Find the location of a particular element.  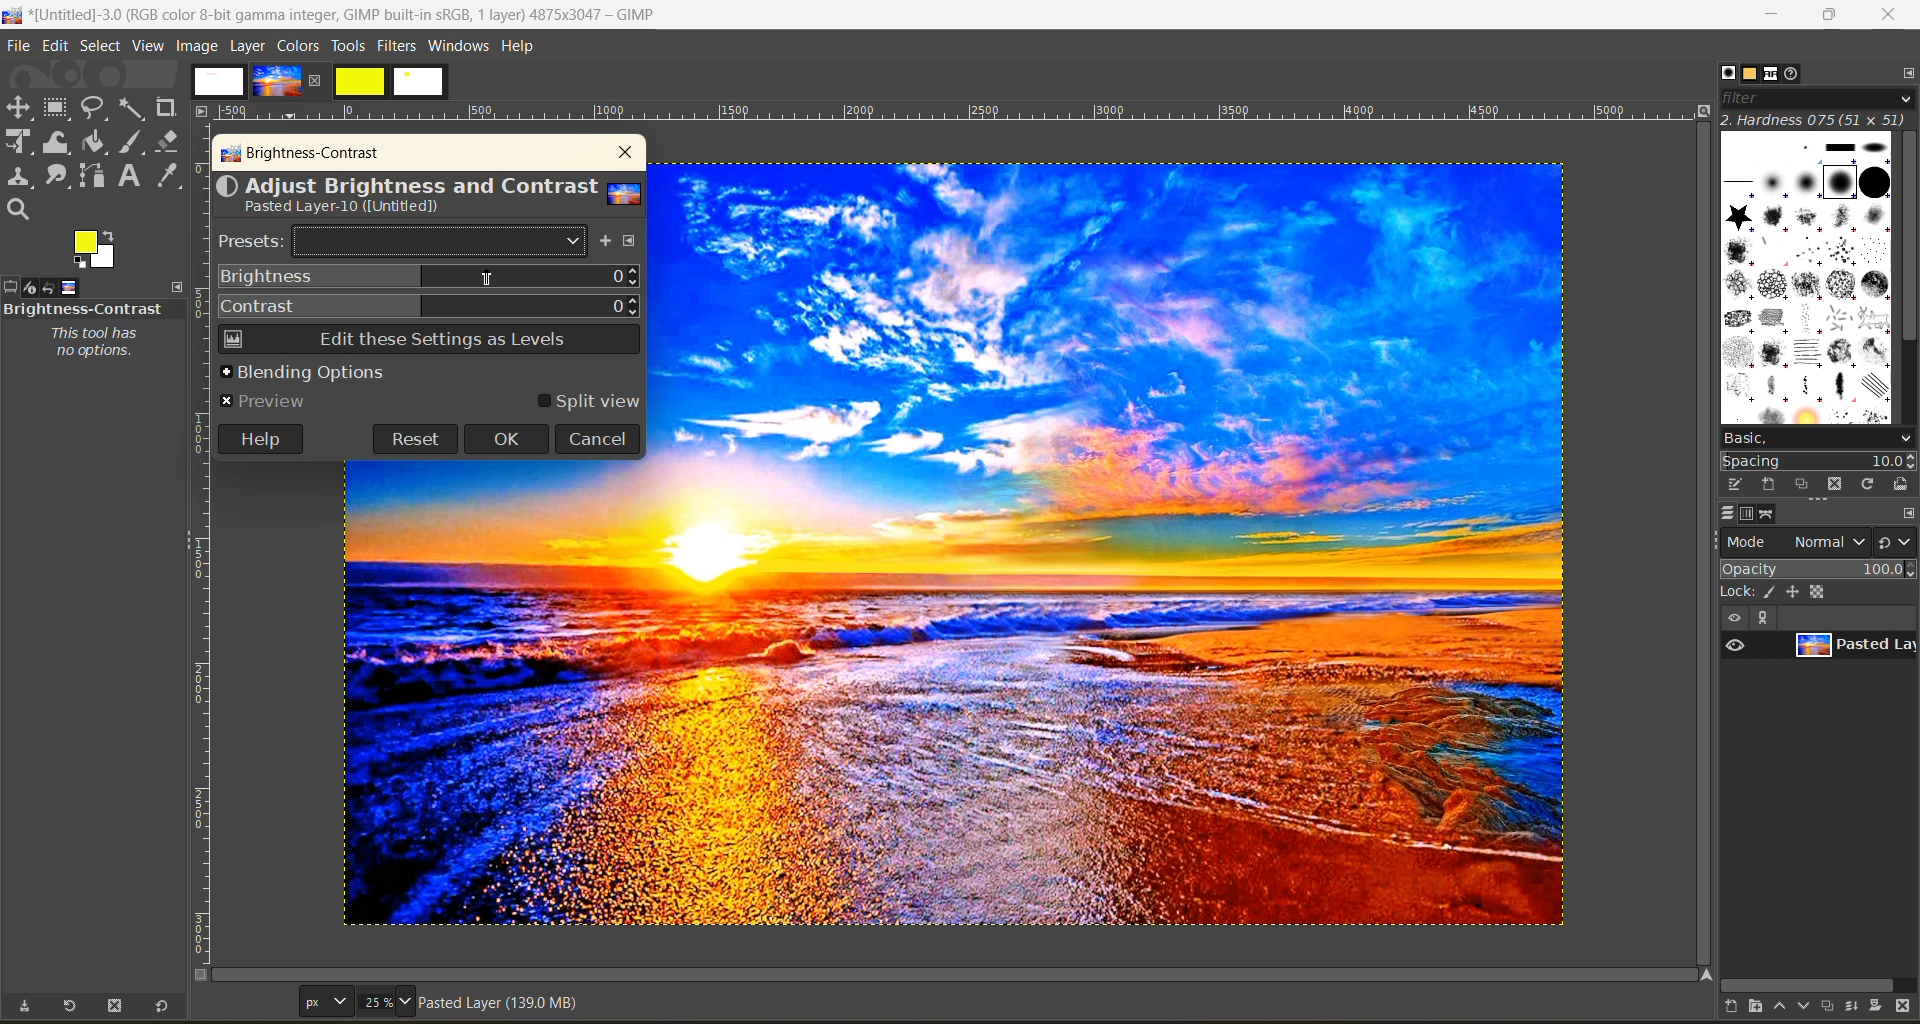

filter is located at coordinates (1818, 98).